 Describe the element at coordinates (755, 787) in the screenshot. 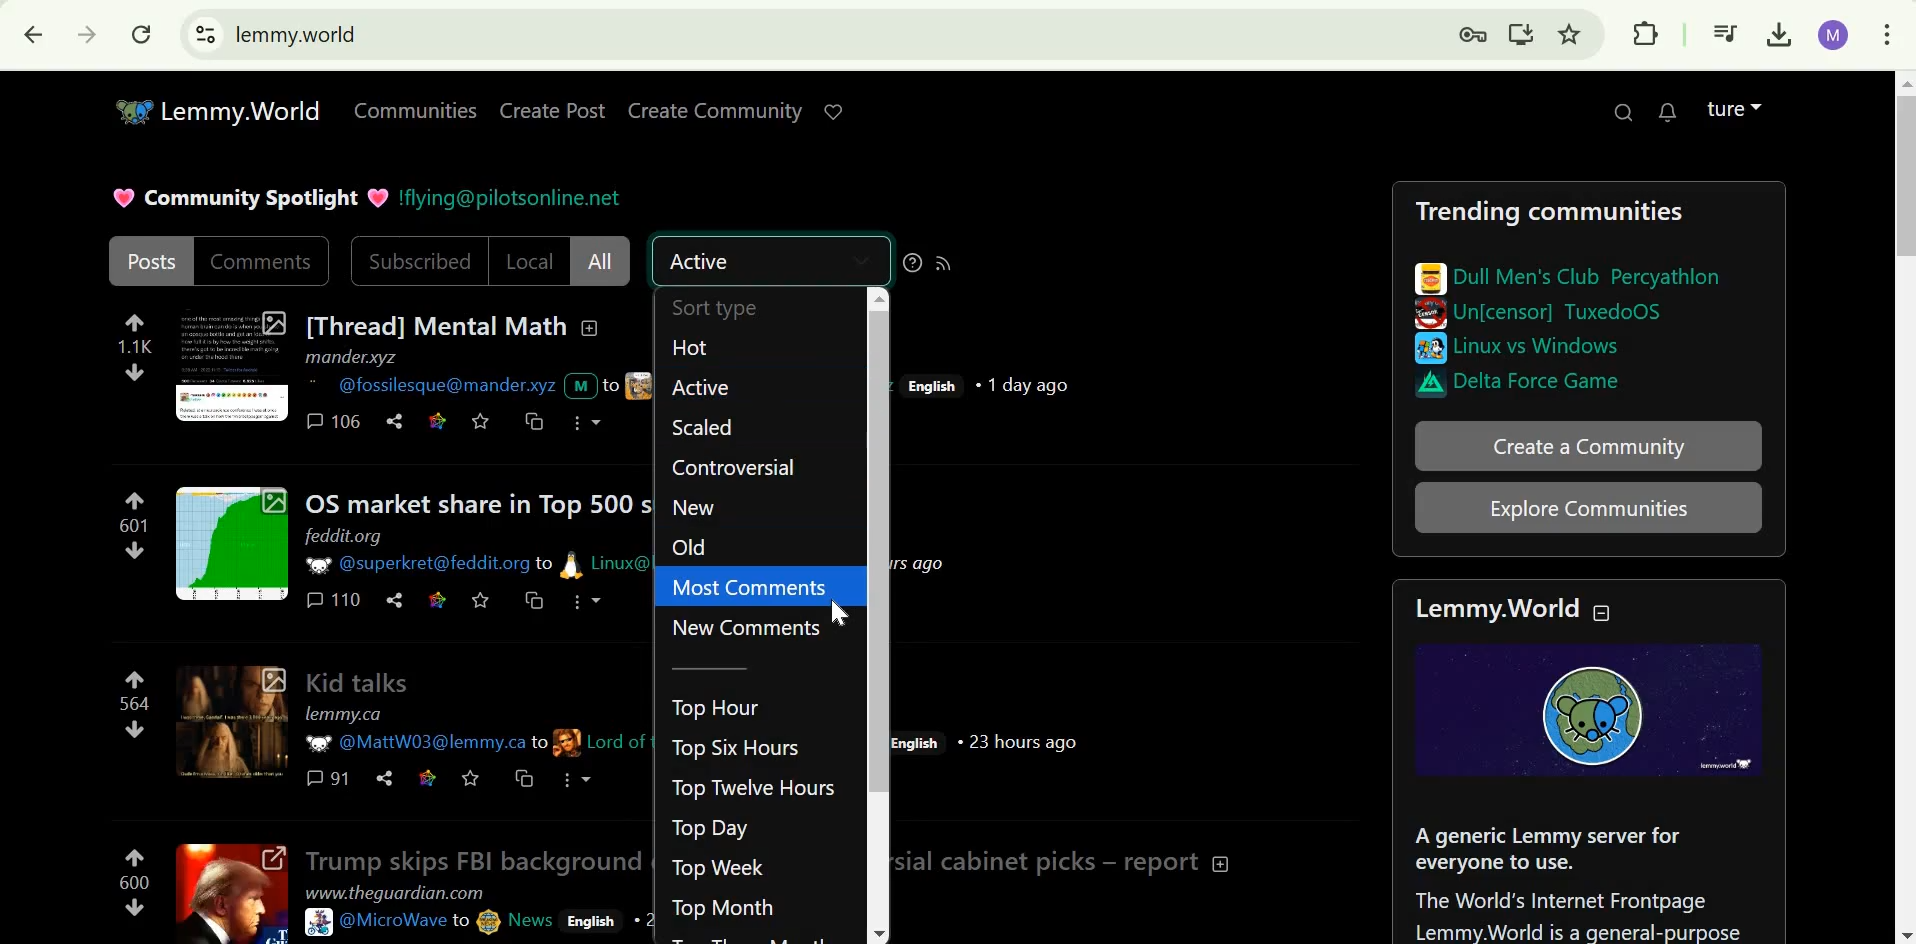

I see `Top Twelve hours` at that location.